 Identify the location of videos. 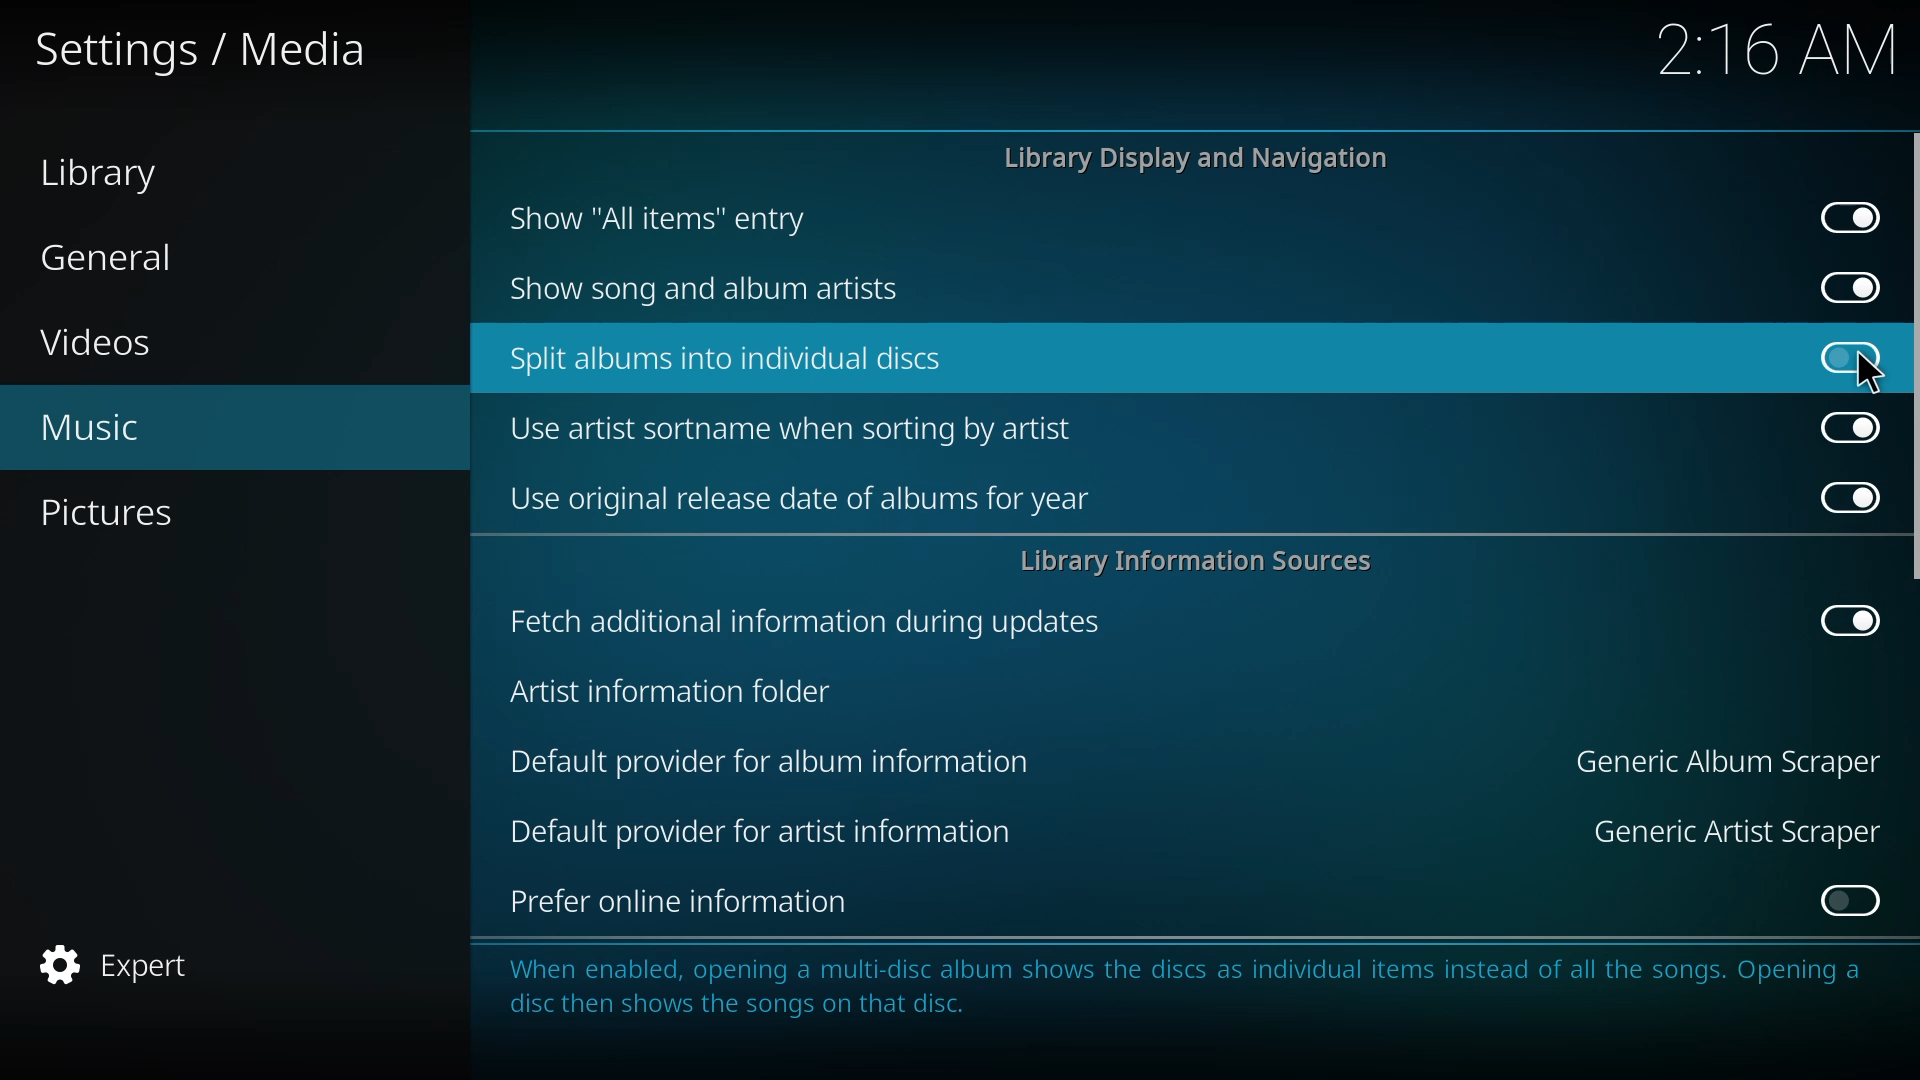
(102, 343).